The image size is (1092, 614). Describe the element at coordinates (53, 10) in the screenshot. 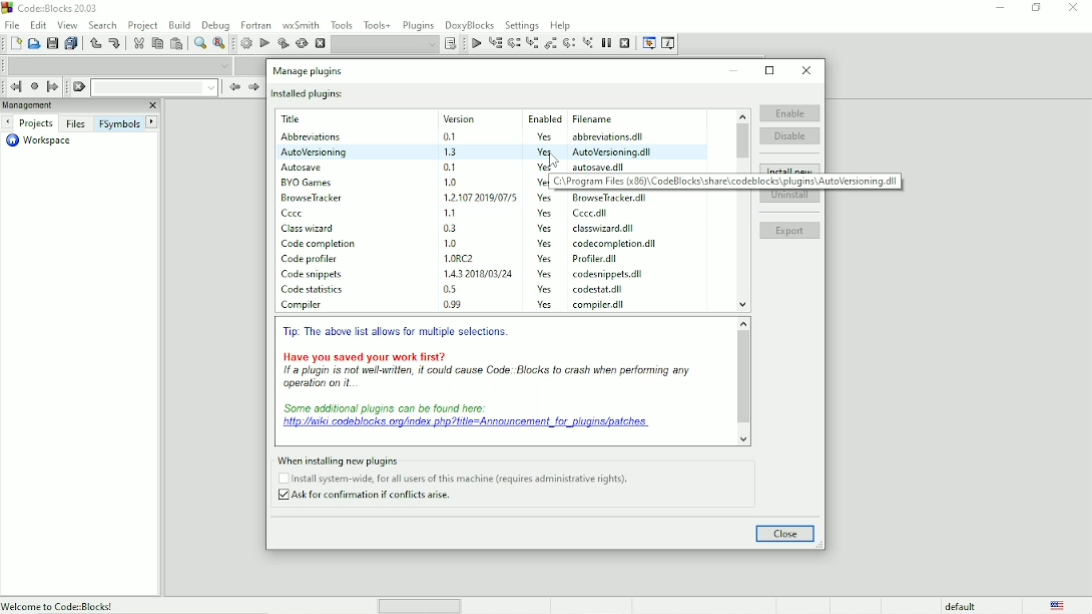

I see `Title` at that location.